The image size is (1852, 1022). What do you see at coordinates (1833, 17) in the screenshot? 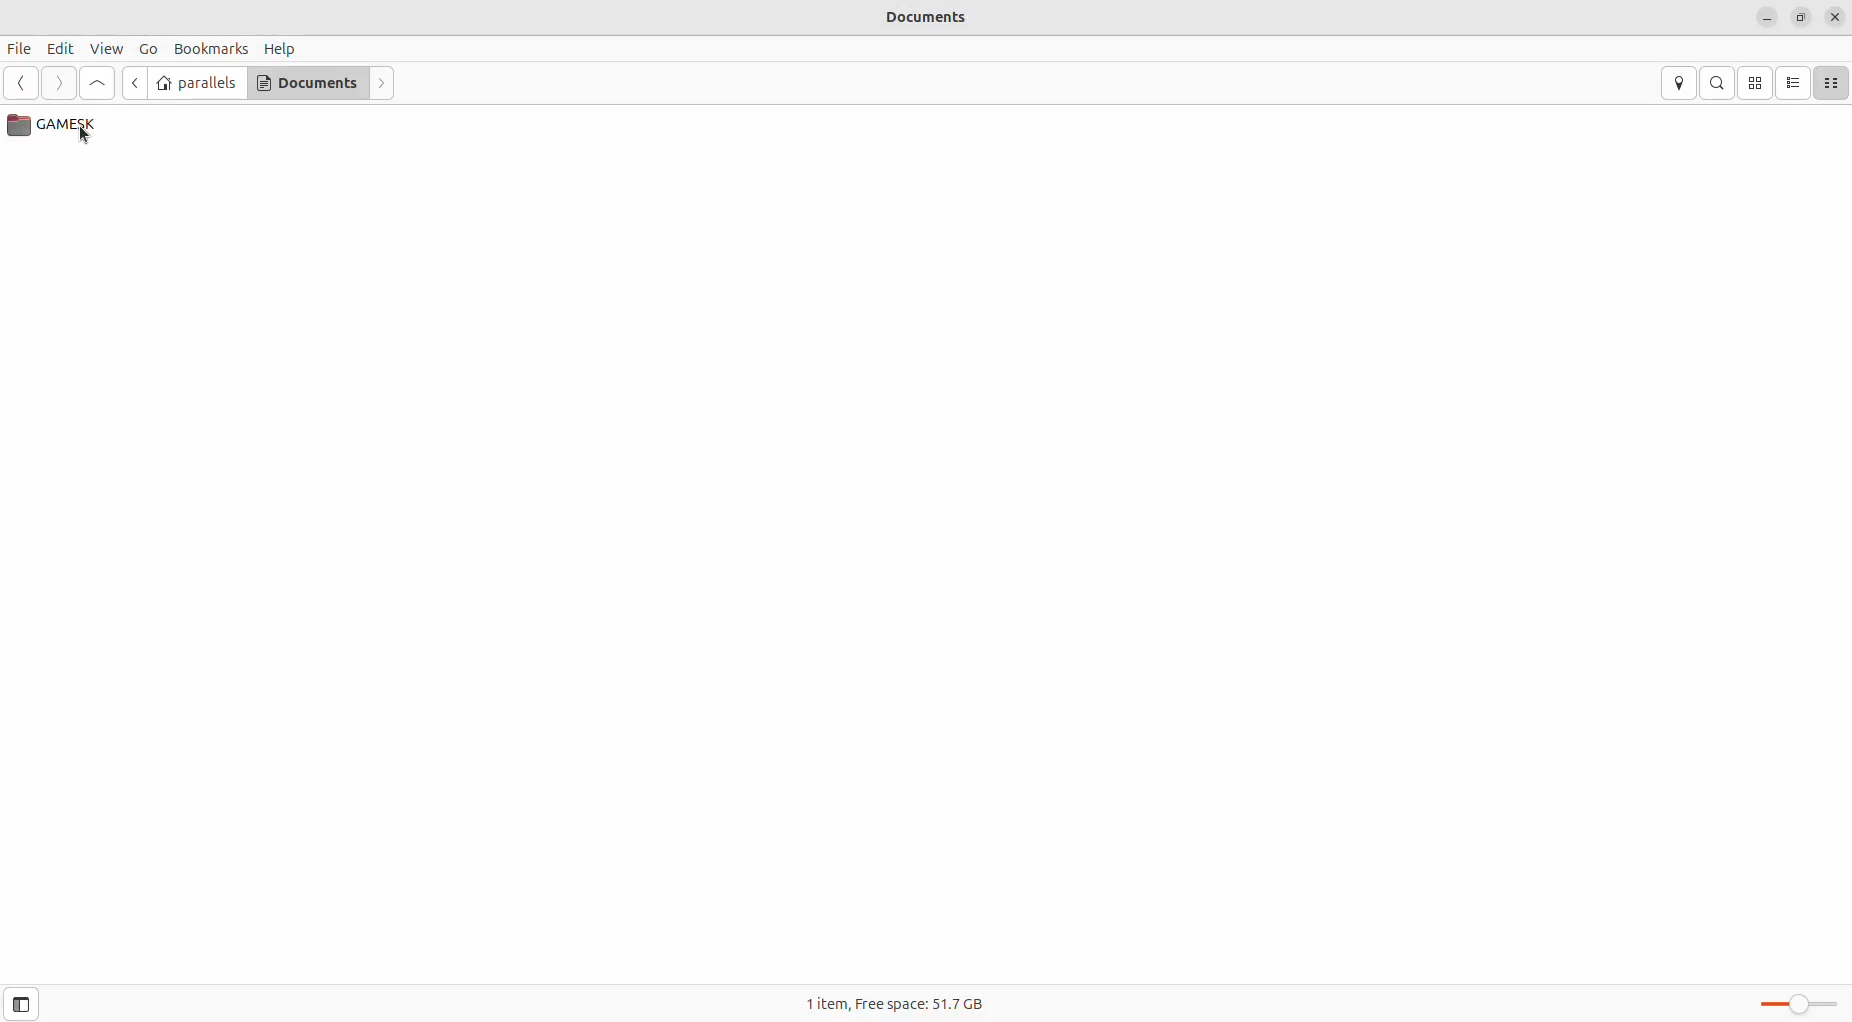
I see `close` at bounding box center [1833, 17].